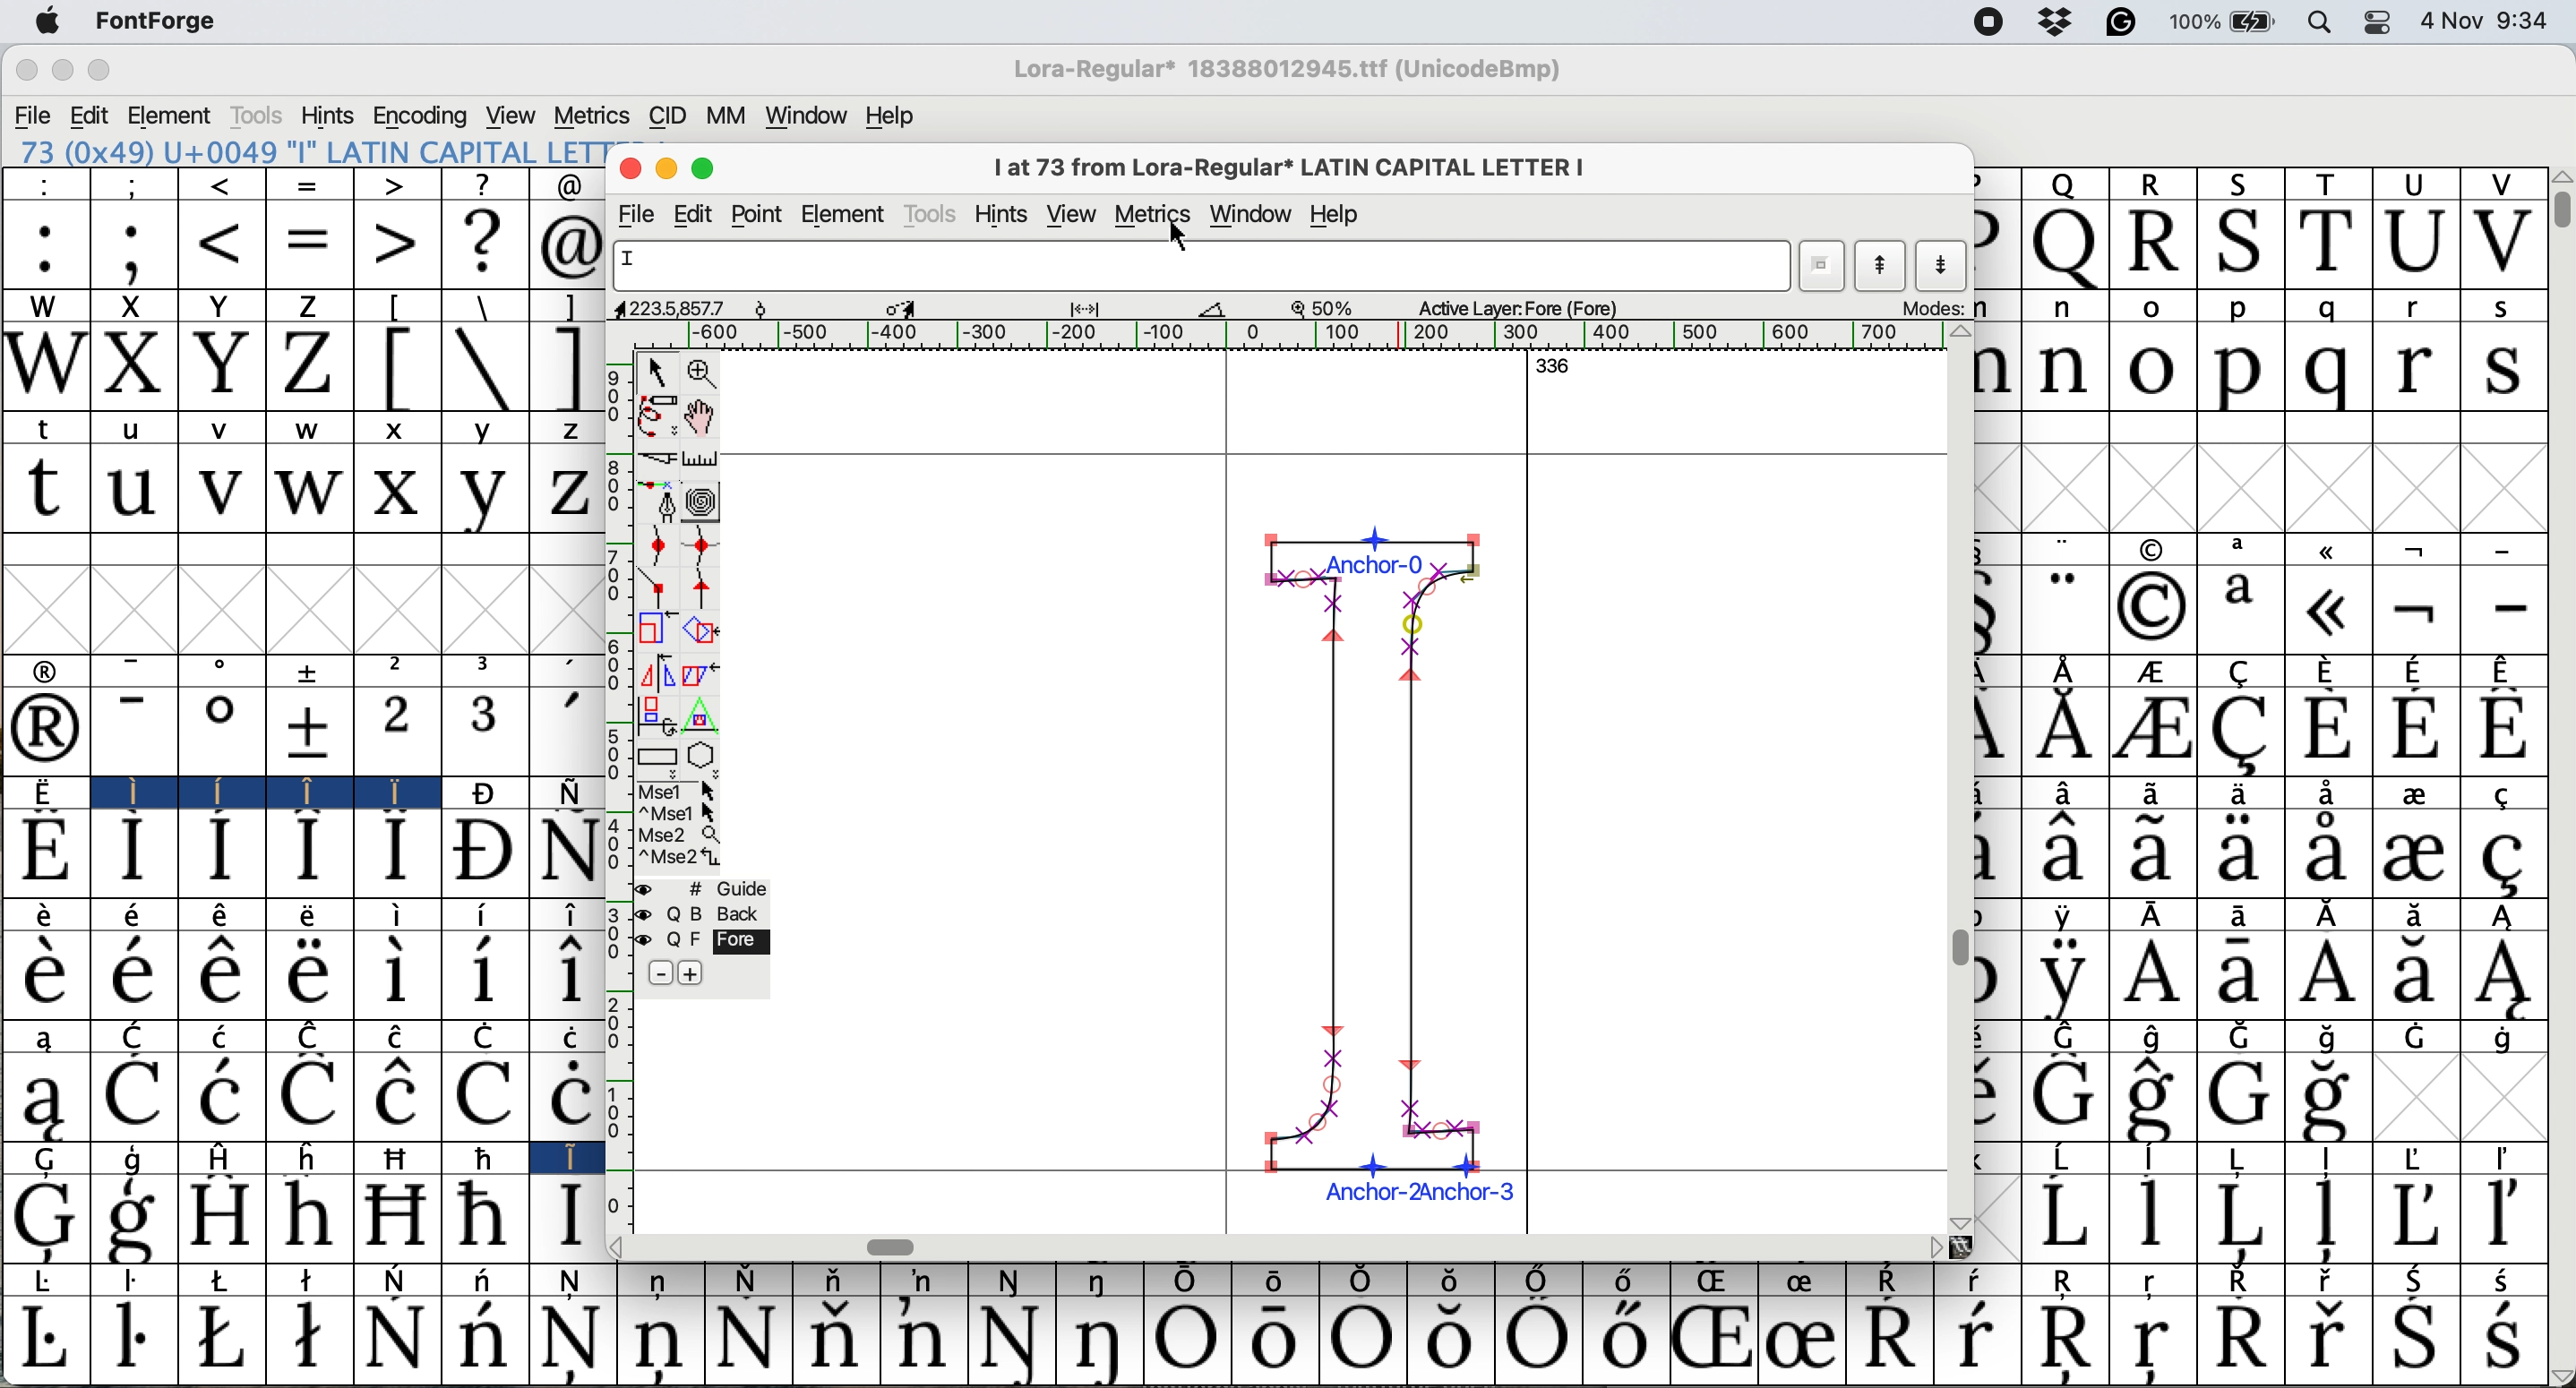  Describe the element at coordinates (488, 1278) in the screenshot. I see `Symbol` at that location.